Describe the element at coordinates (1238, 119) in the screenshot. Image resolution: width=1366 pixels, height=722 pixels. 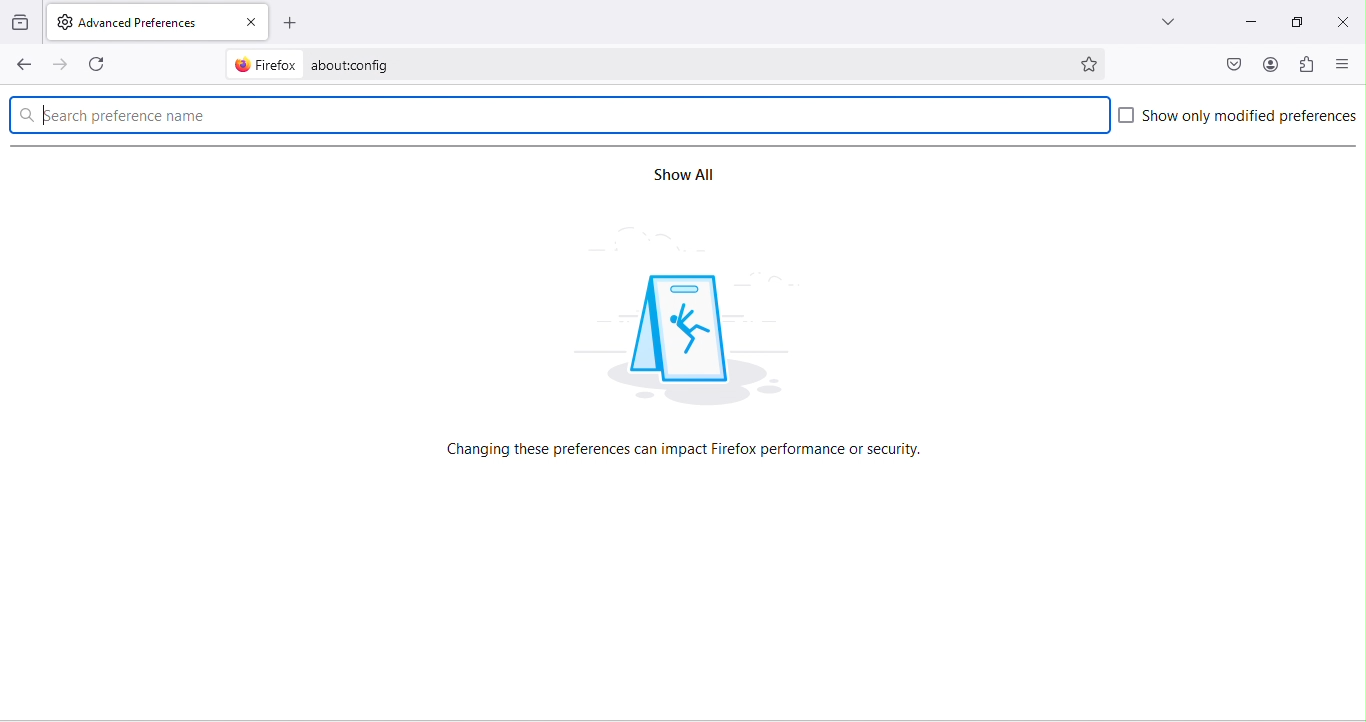
I see `show only modified preferences` at that location.